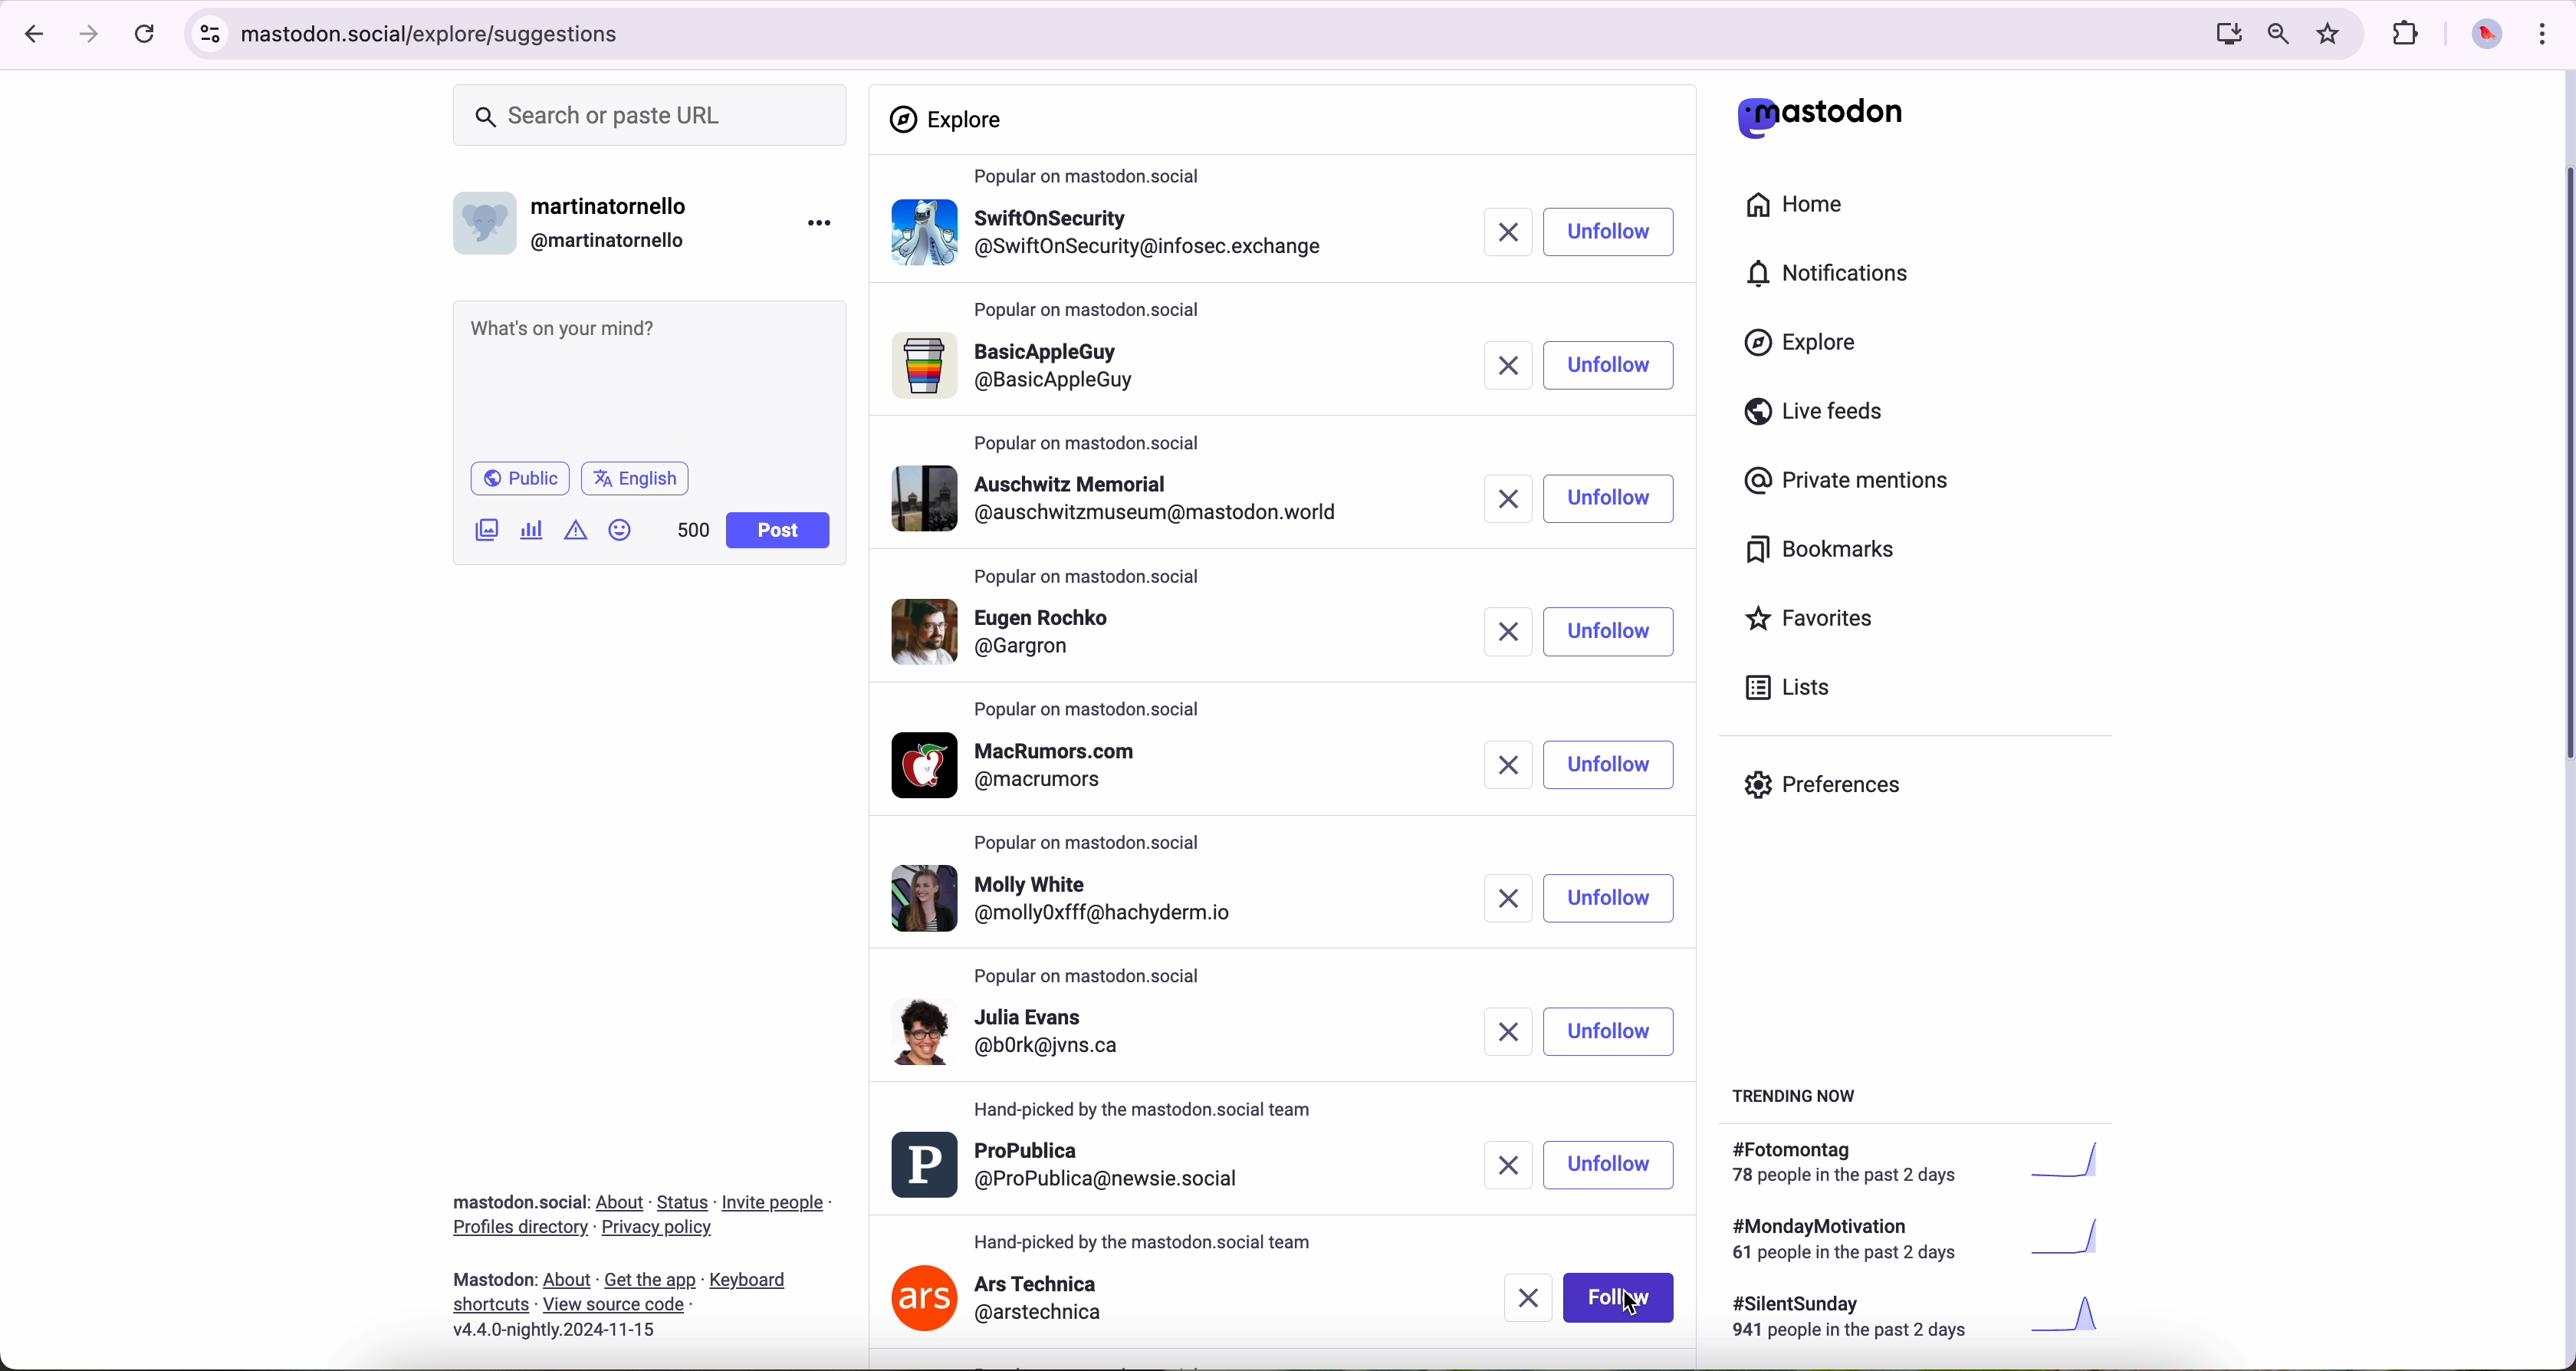 The width and height of the screenshot is (2576, 1371). Describe the element at coordinates (1806, 209) in the screenshot. I see `home` at that location.